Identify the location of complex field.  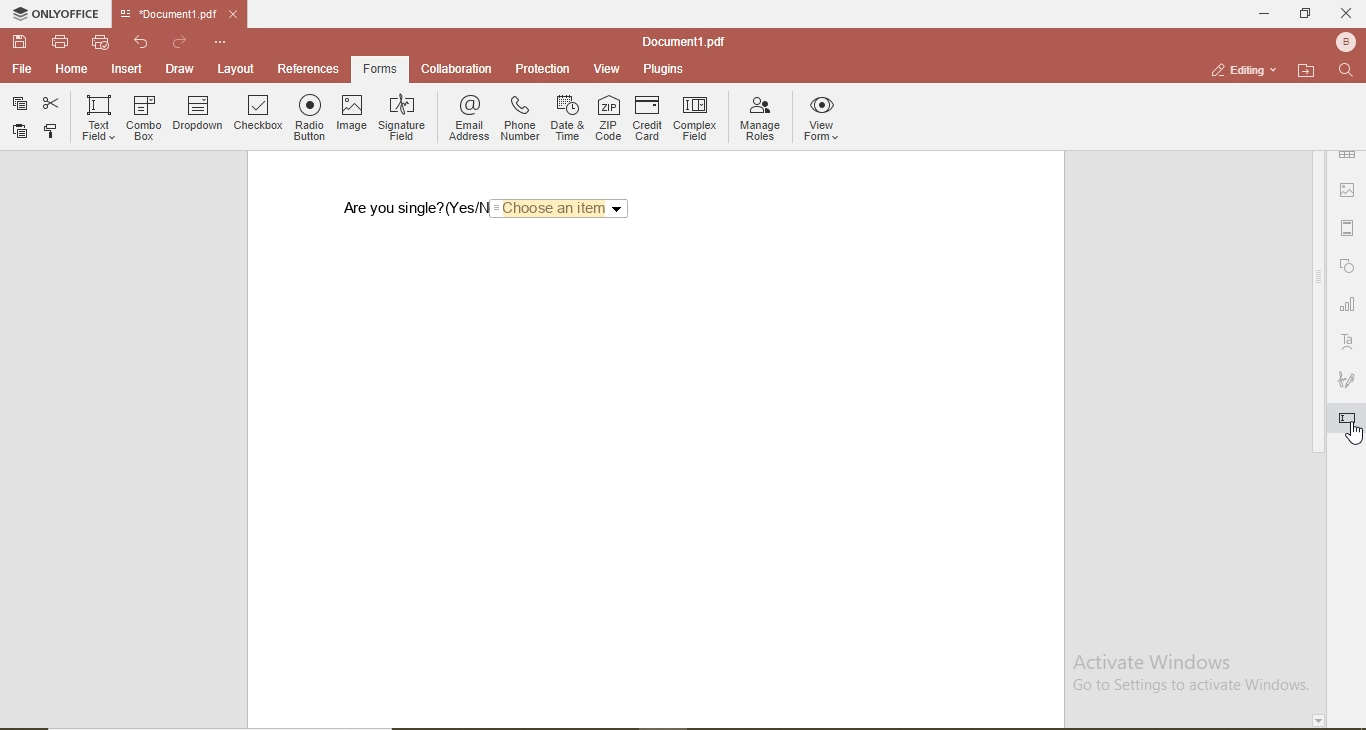
(695, 120).